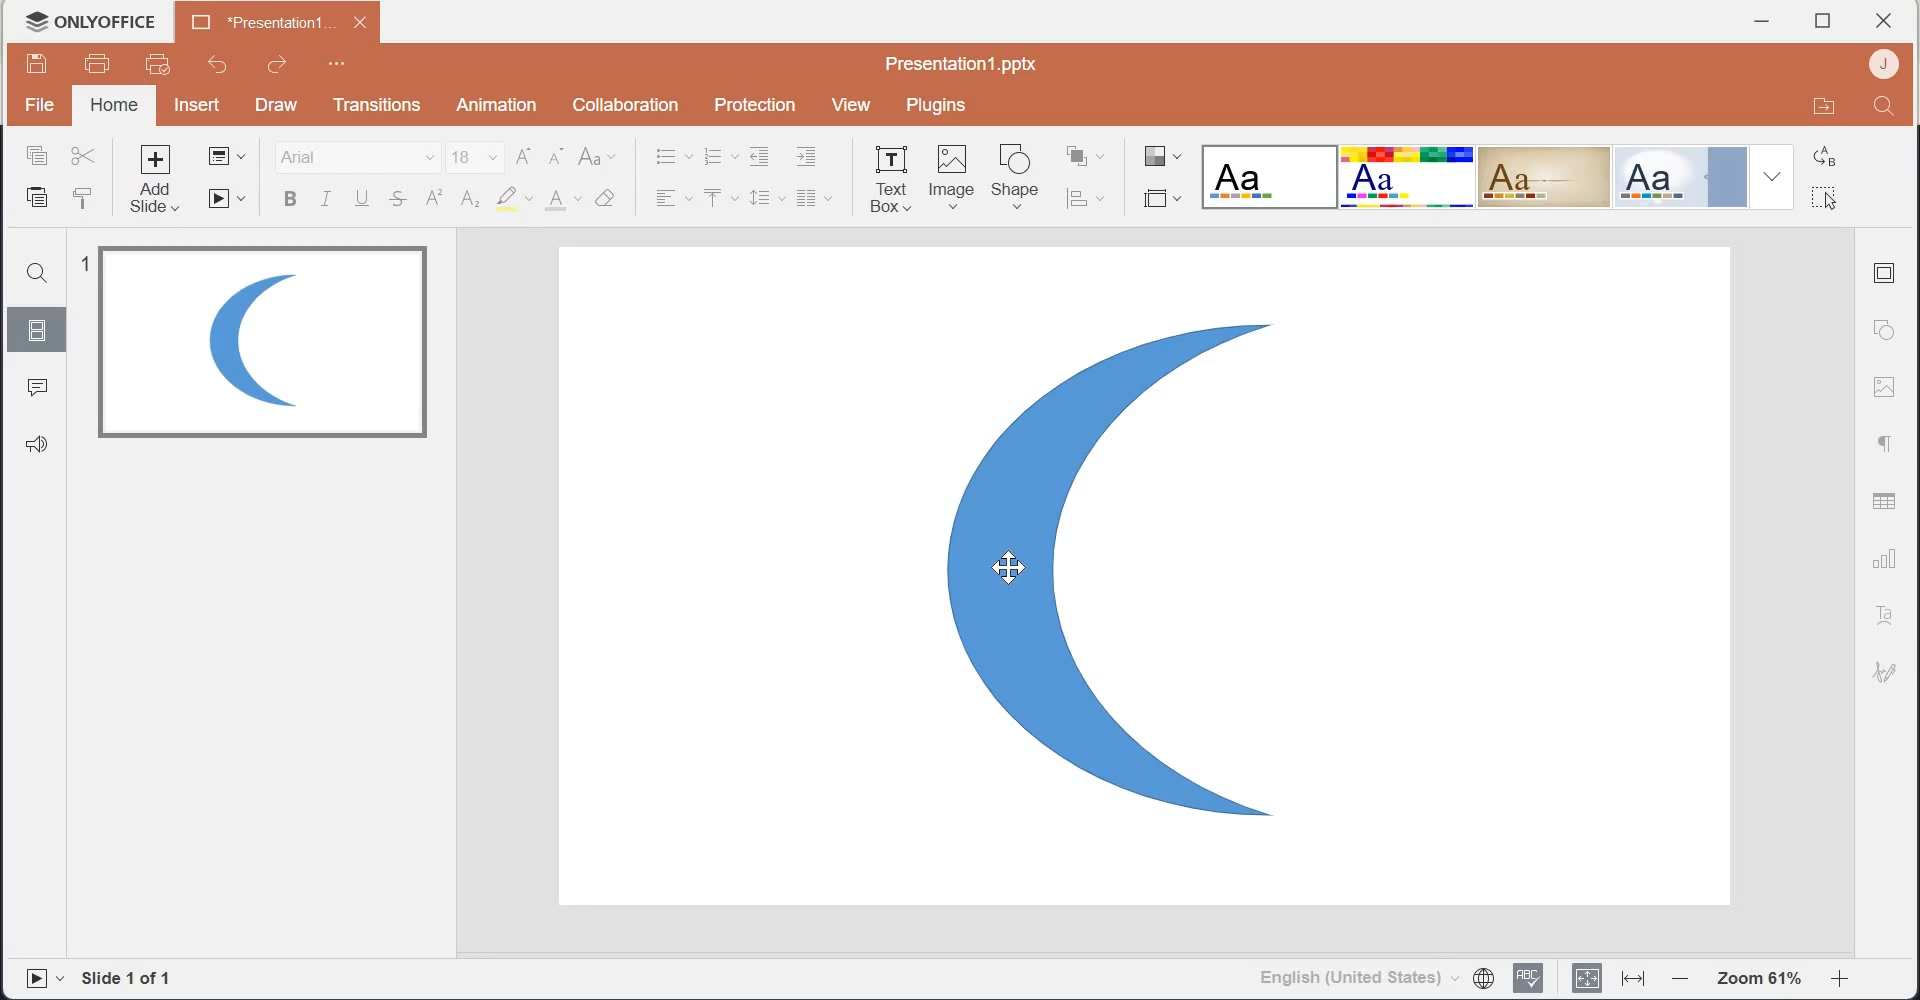 The height and width of the screenshot is (1000, 1920). I want to click on Paragraph settings, so click(1885, 444).